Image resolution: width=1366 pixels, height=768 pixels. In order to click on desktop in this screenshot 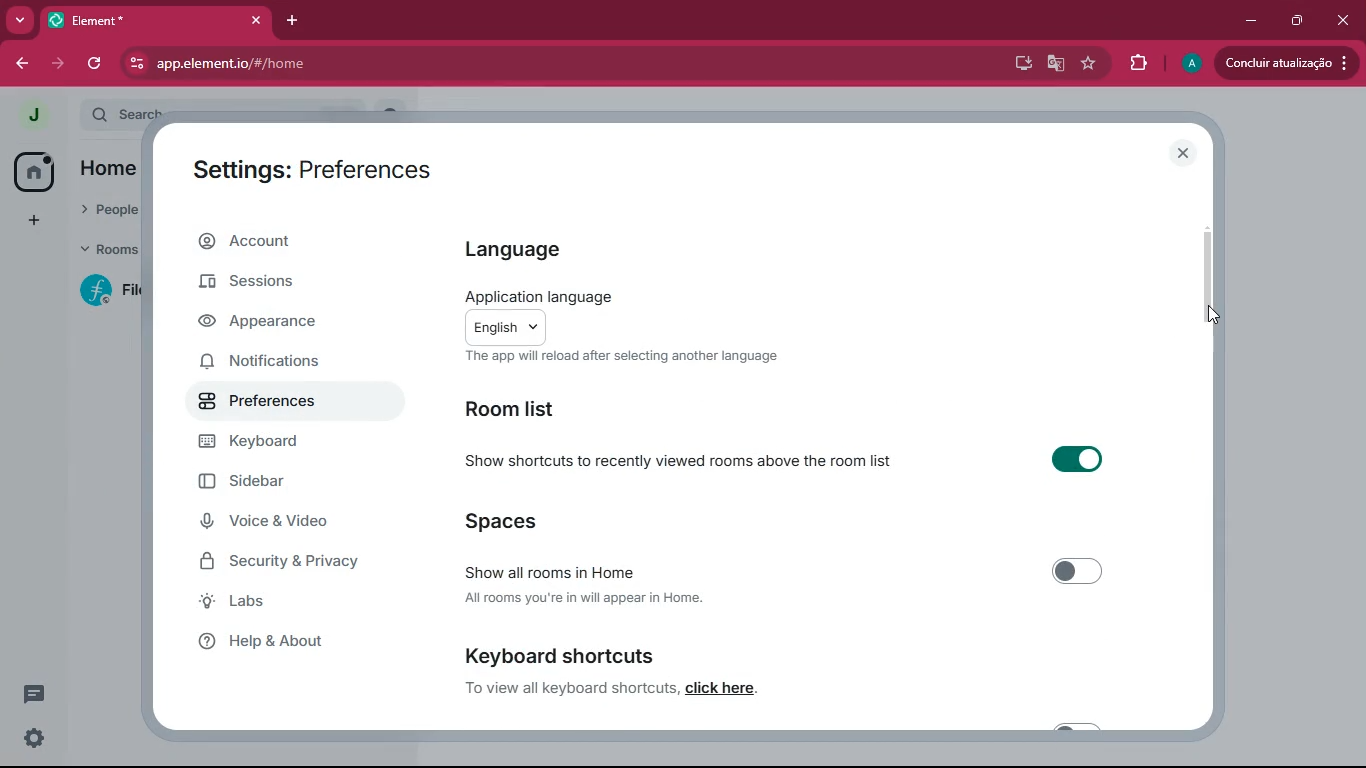, I will do `click(1017, 64)`.